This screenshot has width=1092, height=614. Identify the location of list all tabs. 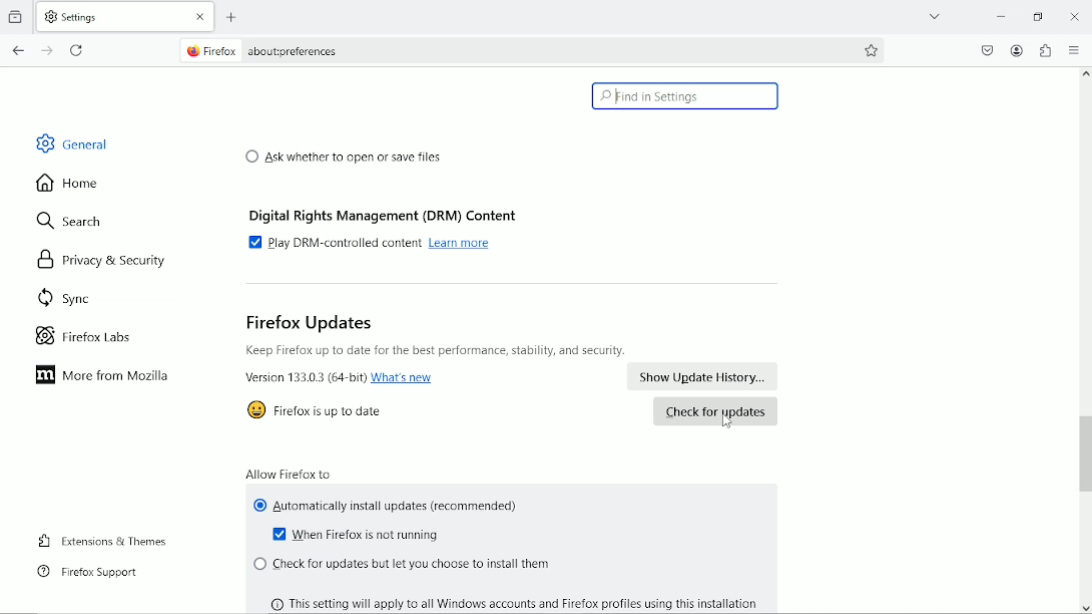
(932, 16).